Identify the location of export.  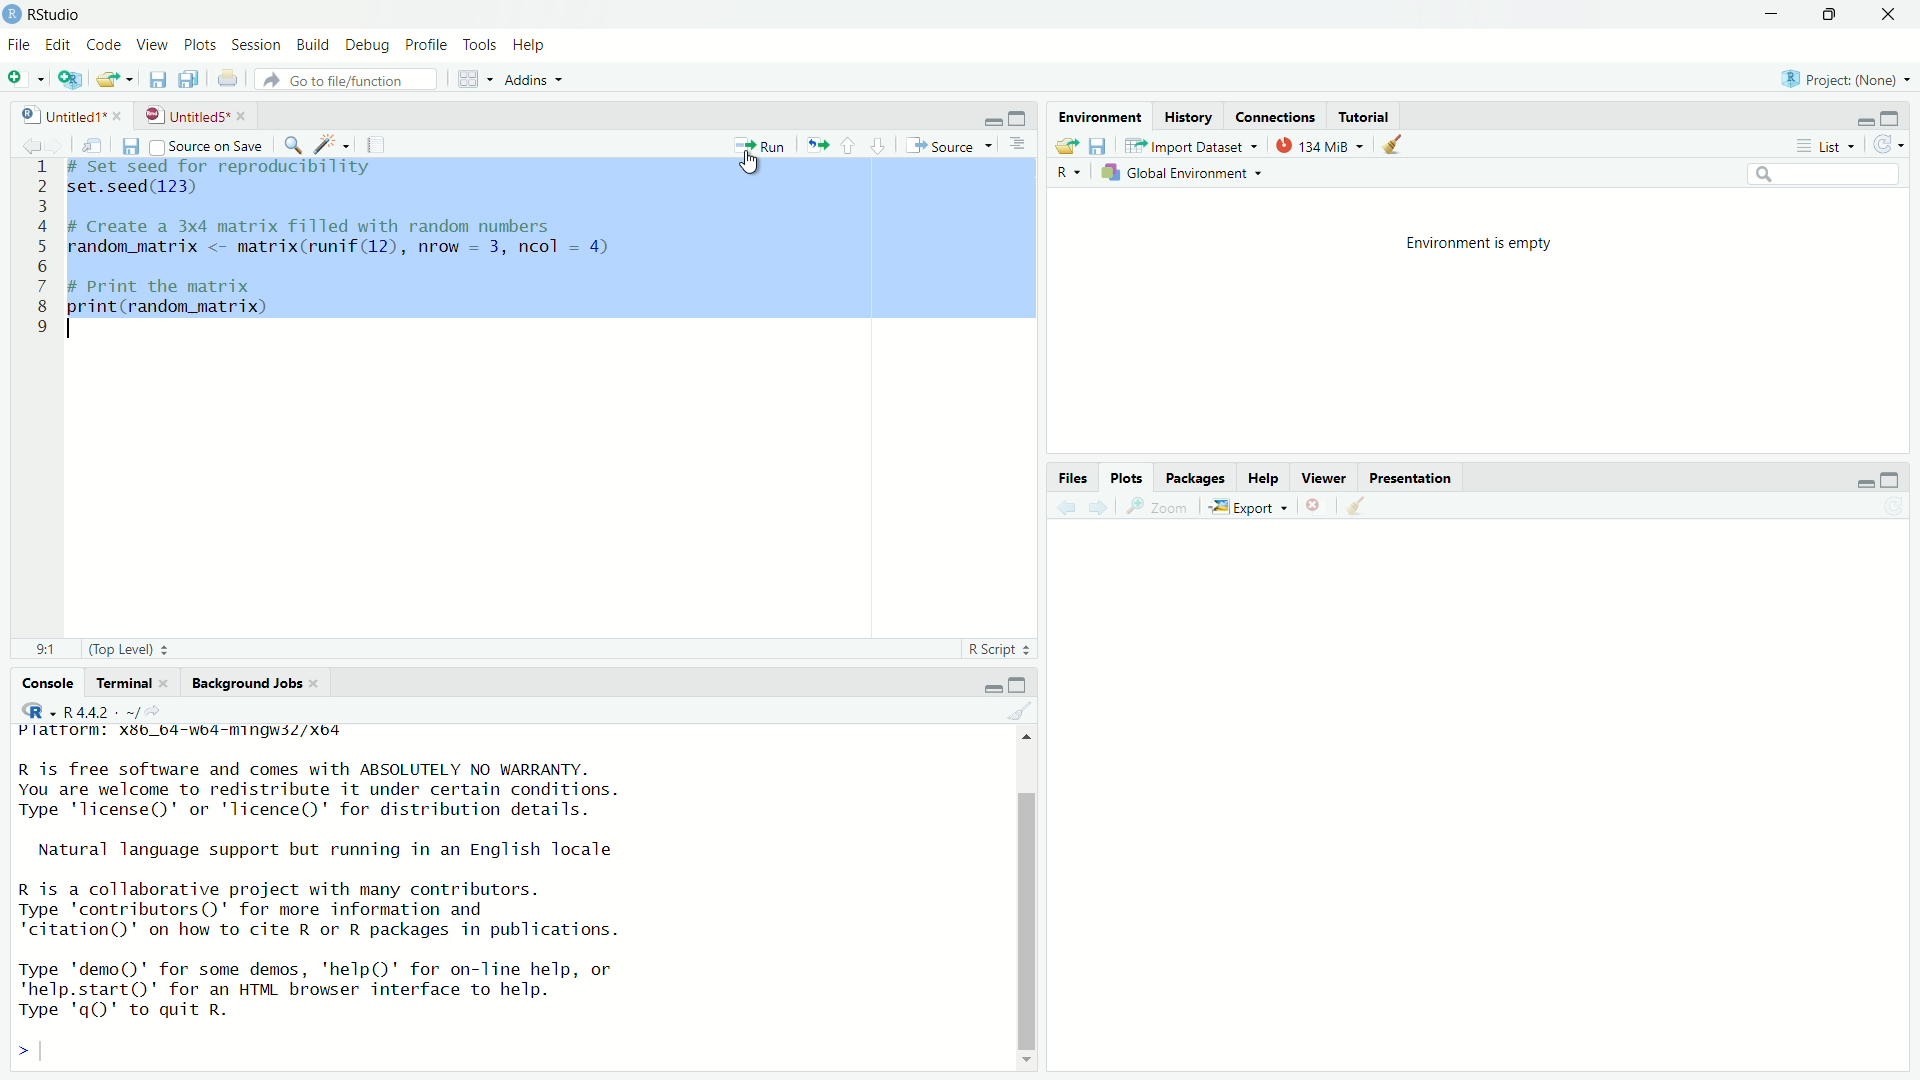
(113, 78).